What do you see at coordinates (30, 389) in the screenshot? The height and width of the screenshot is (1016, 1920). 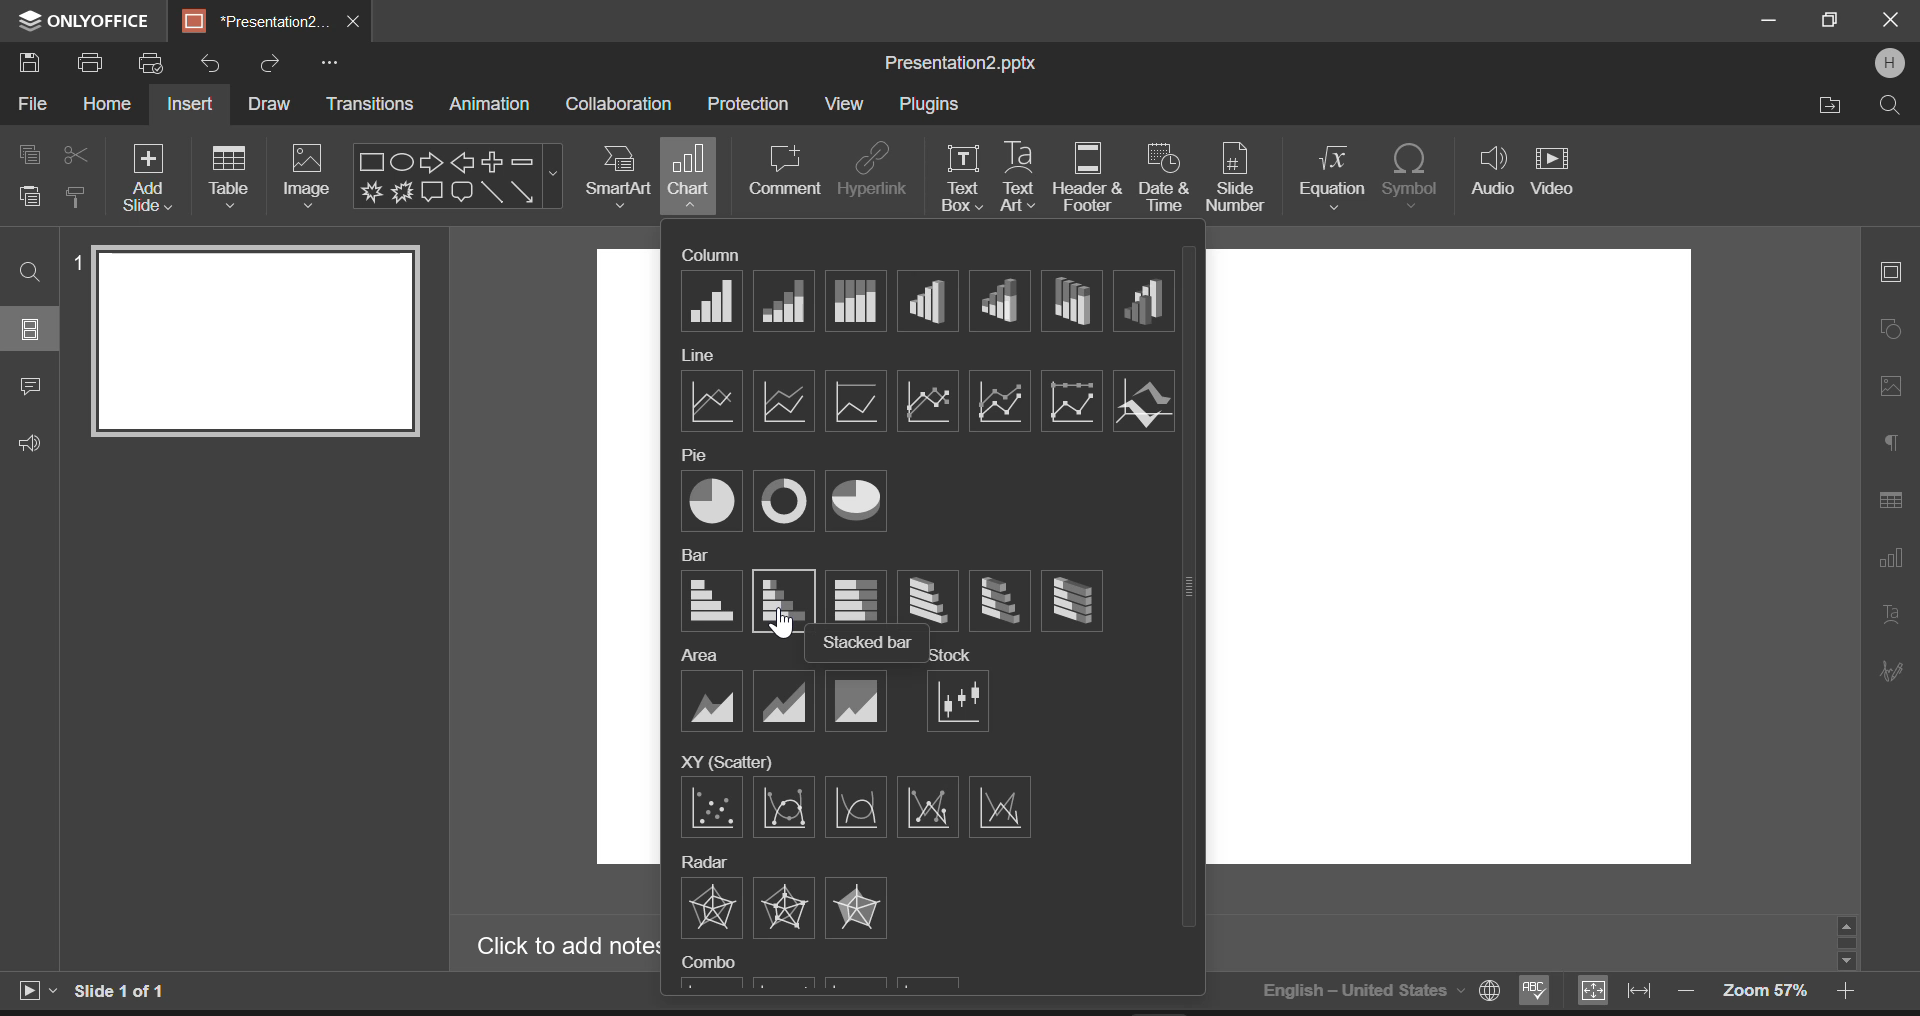 I see `Comments` at bounding box center [30, 389].